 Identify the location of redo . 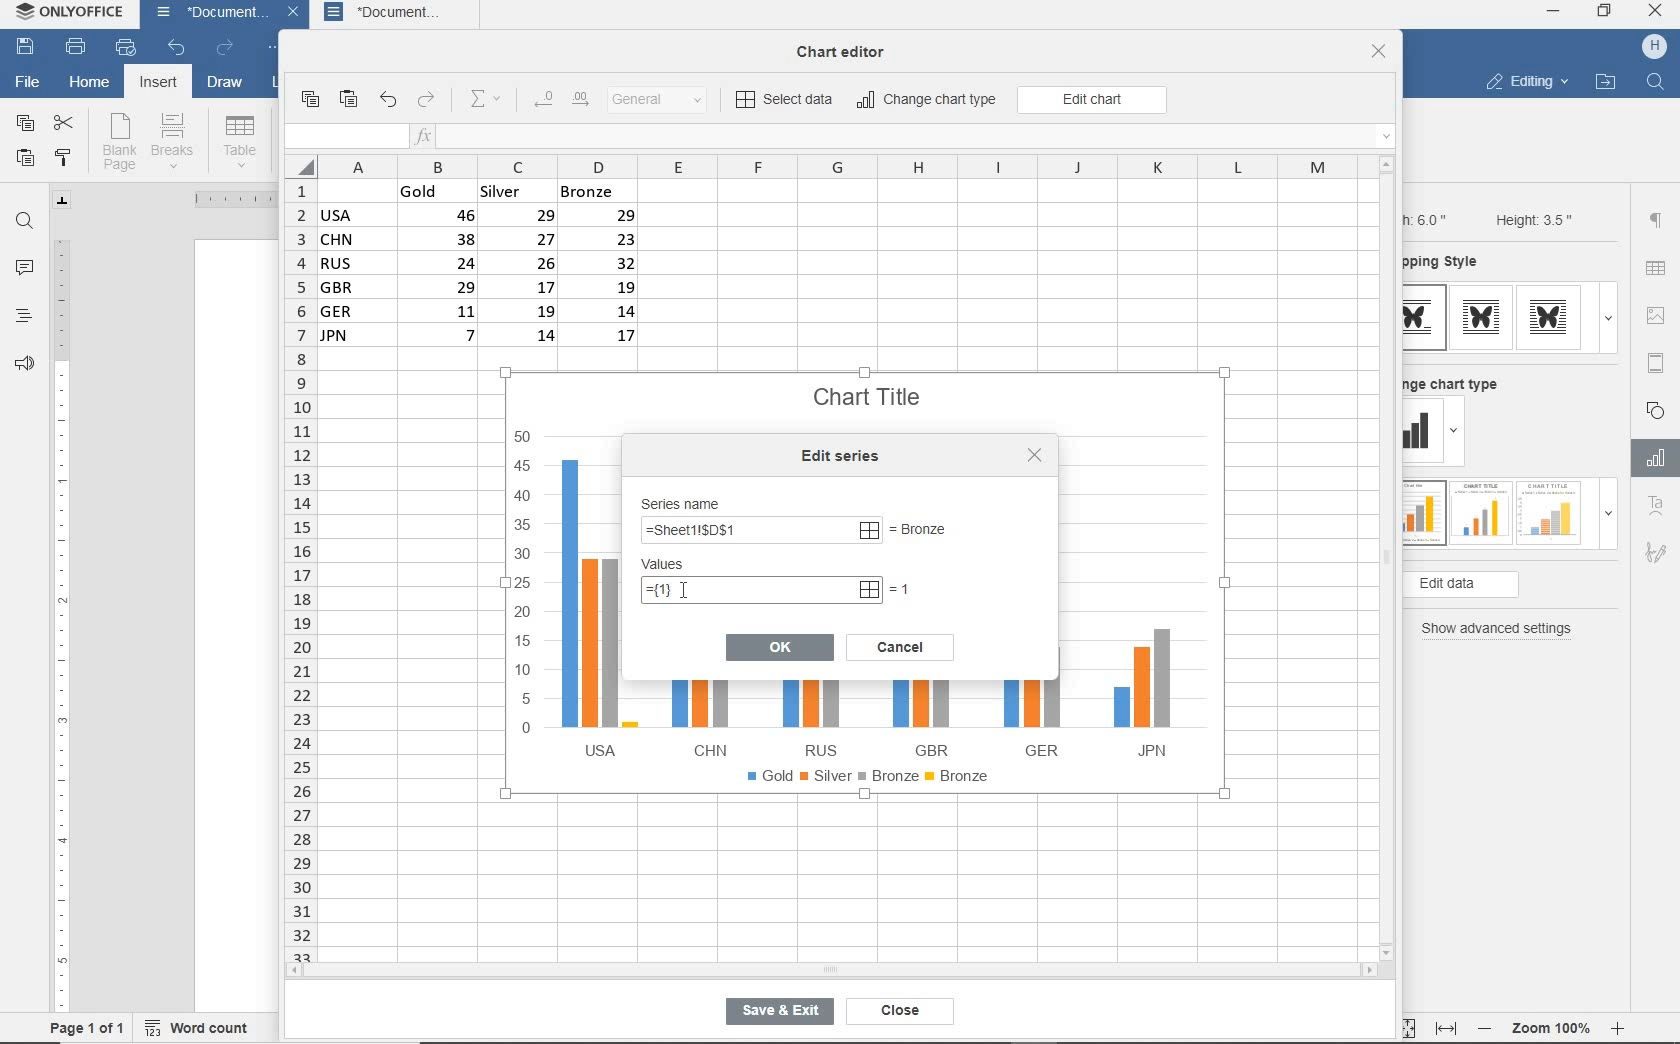
(427, 101).